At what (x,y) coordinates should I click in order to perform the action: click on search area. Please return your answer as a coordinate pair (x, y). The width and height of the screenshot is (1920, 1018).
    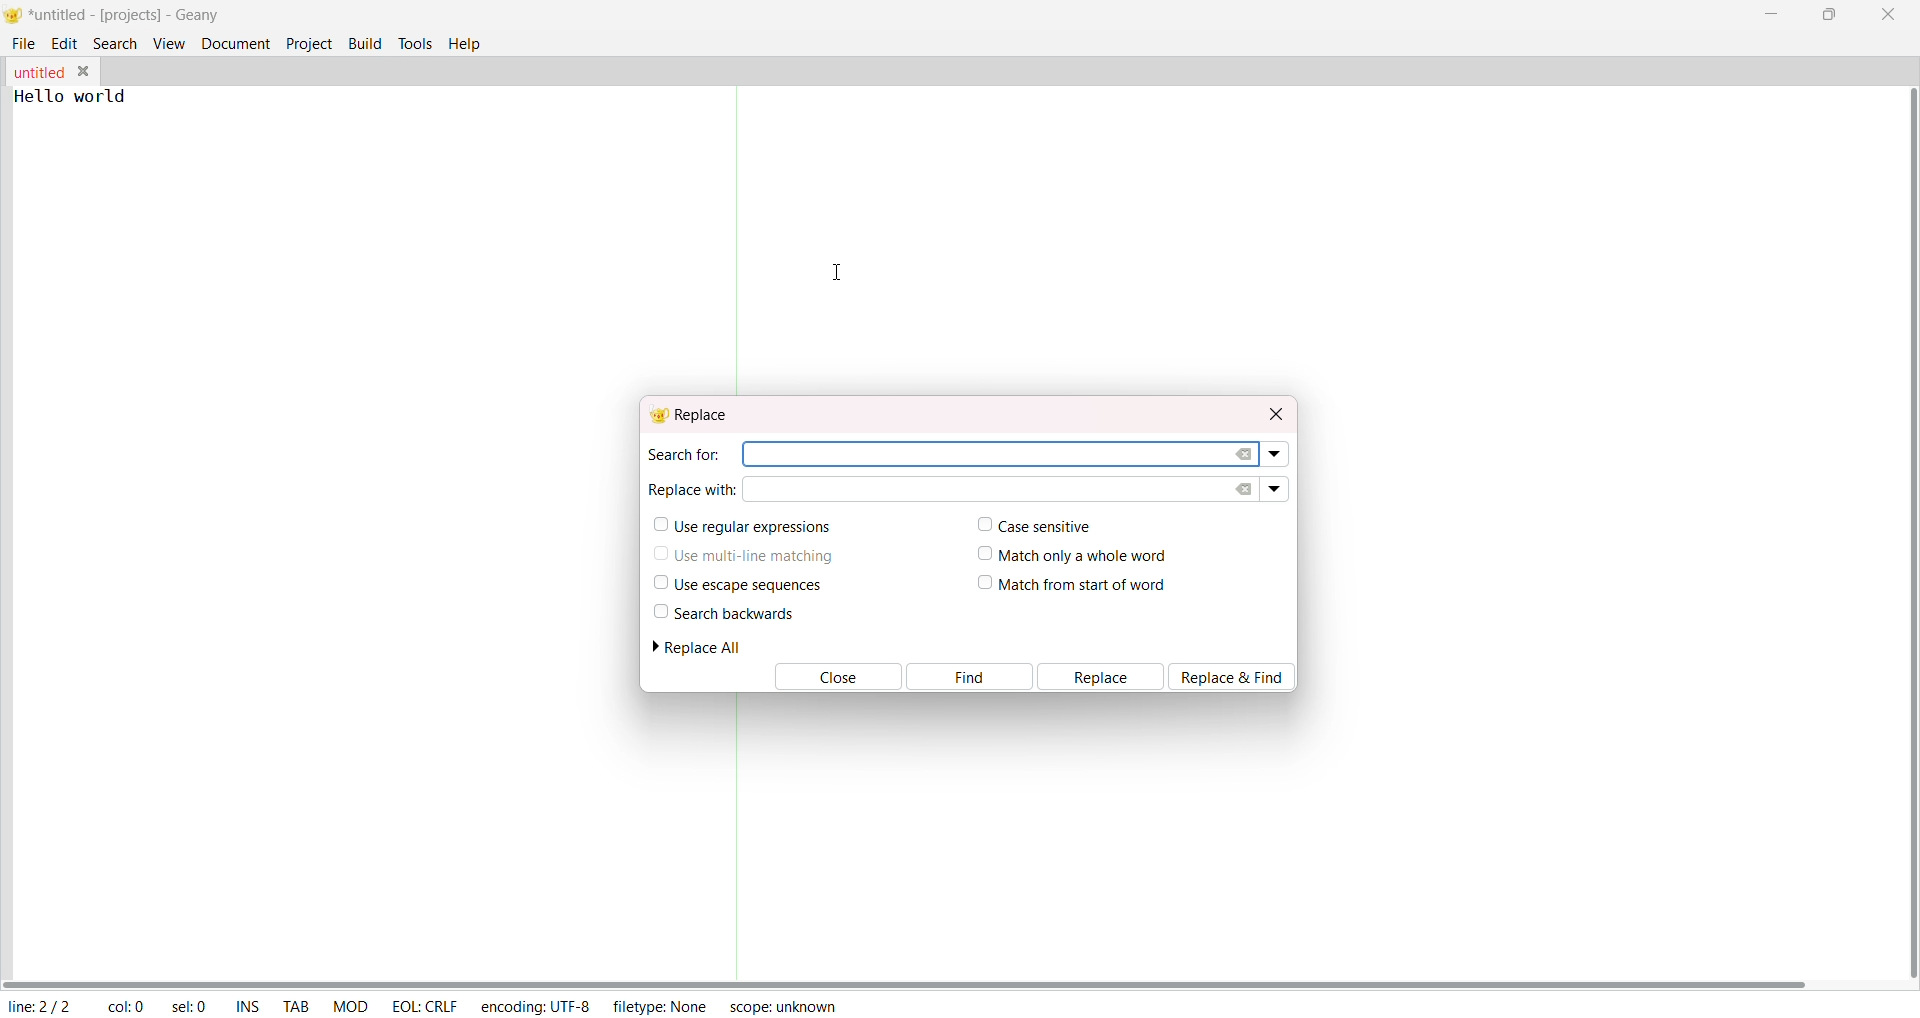
    Looking at the image, I should click on (982, 451).